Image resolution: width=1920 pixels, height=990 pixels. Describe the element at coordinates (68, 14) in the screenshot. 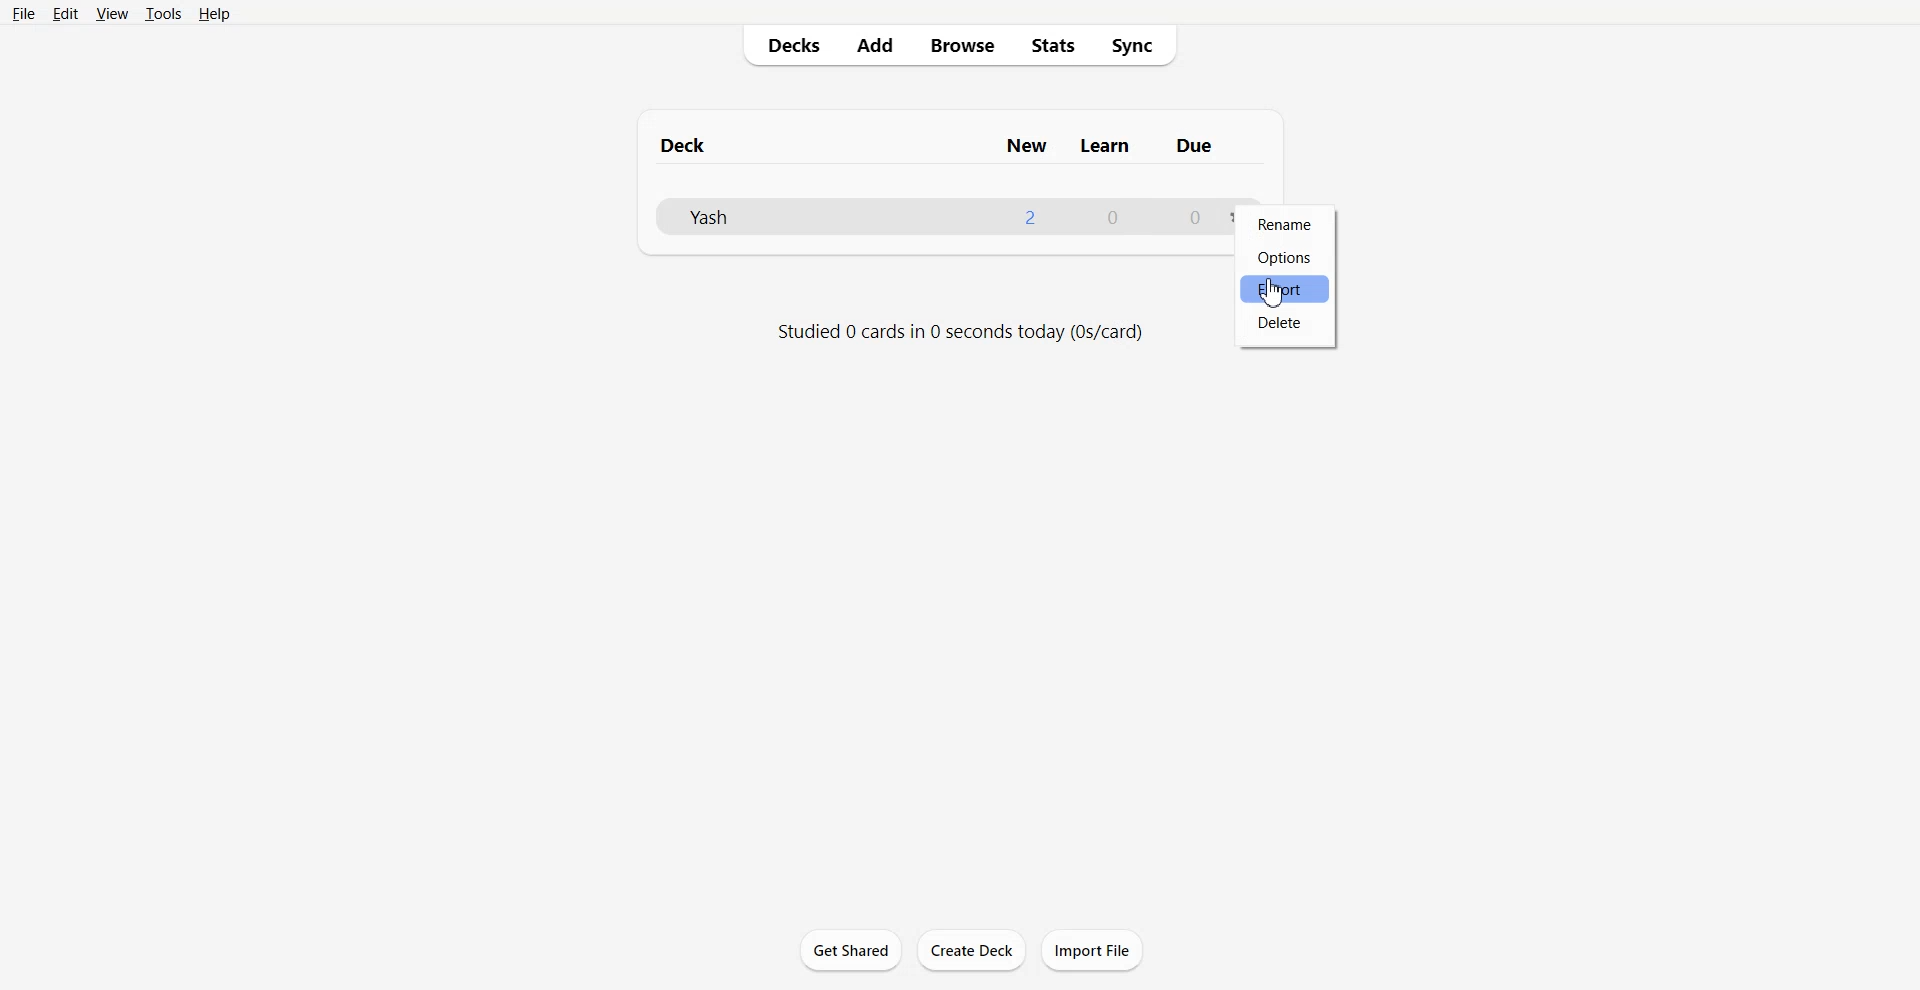

I see `Edit` at that location.